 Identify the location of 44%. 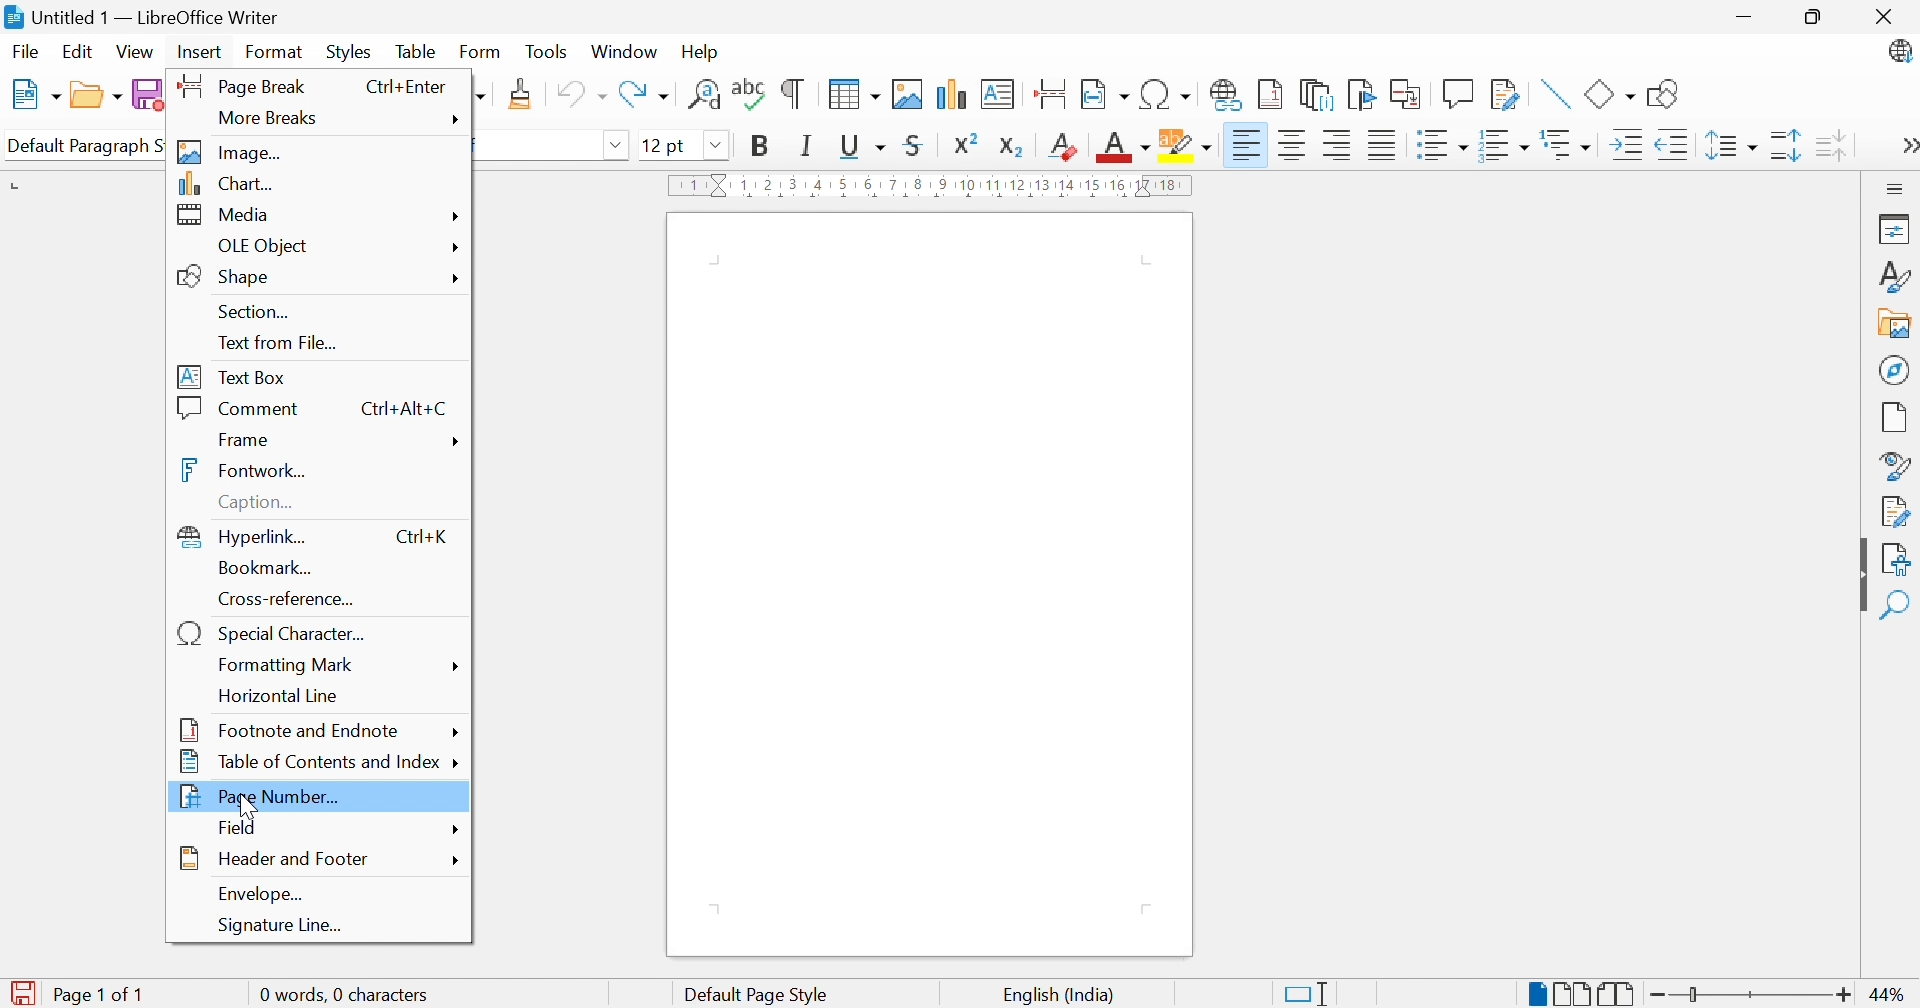
(1890, 995).